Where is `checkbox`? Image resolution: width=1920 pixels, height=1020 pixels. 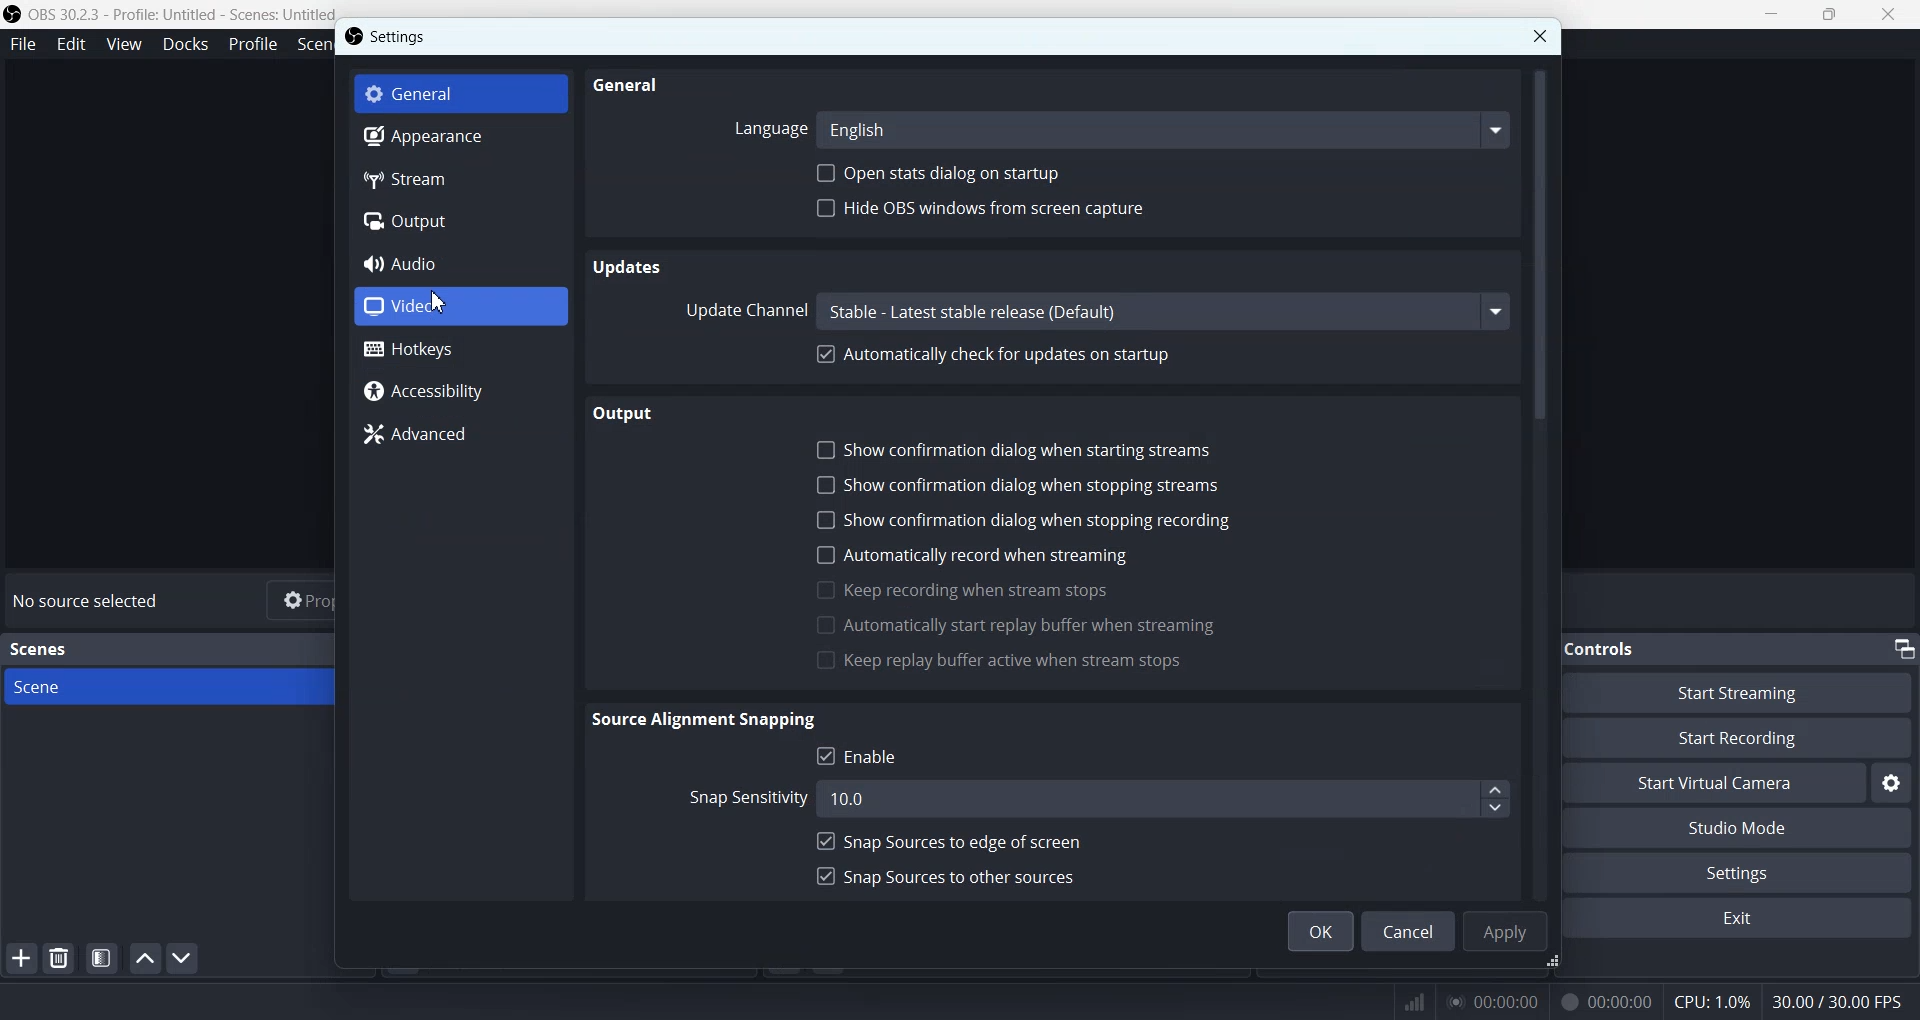
checkbox is located at coordinates (821, 483).